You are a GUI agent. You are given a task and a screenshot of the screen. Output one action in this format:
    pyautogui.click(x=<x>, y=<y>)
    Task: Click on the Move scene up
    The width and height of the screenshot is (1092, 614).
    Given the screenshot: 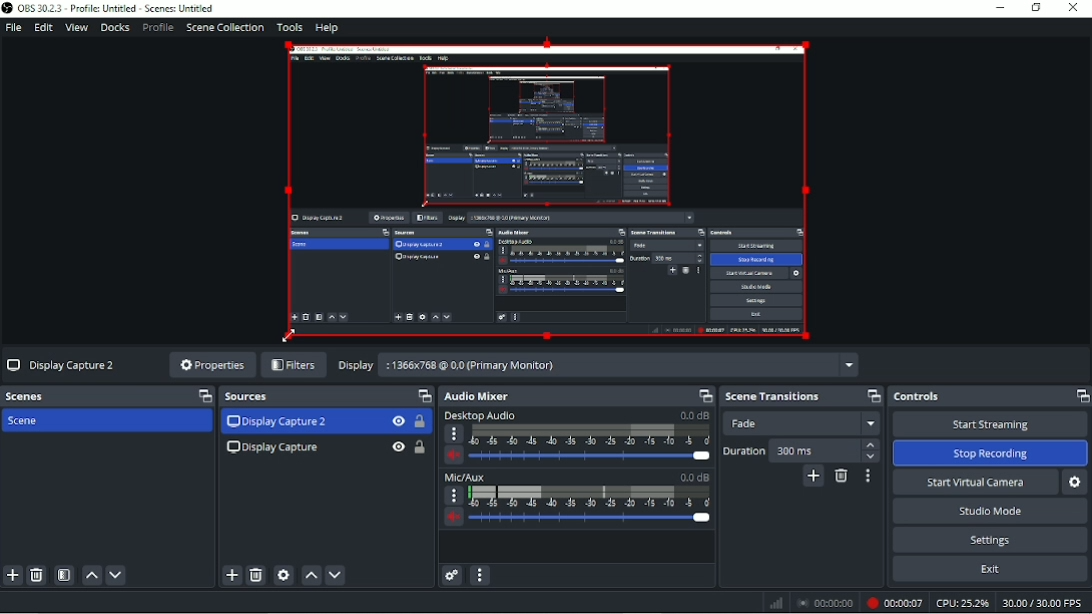 What is the action you would take?
    pyautogui.click(x=92, y=575)
    